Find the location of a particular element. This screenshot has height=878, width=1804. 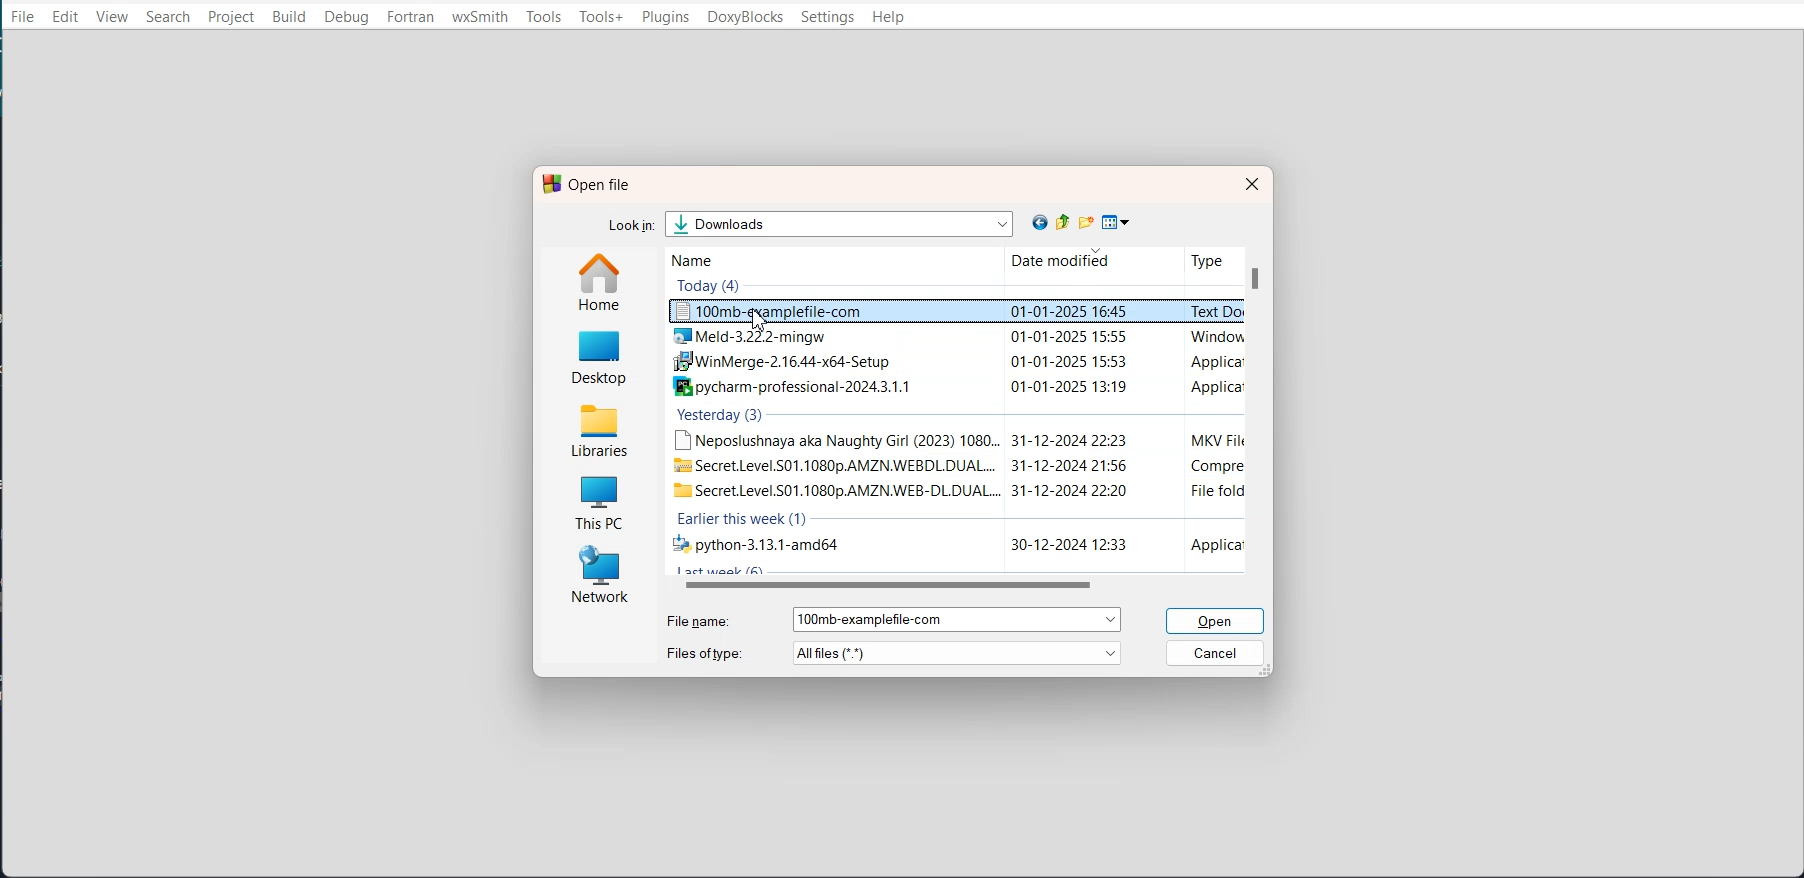

earlier this week (1) is located at coordinates (744, 520).